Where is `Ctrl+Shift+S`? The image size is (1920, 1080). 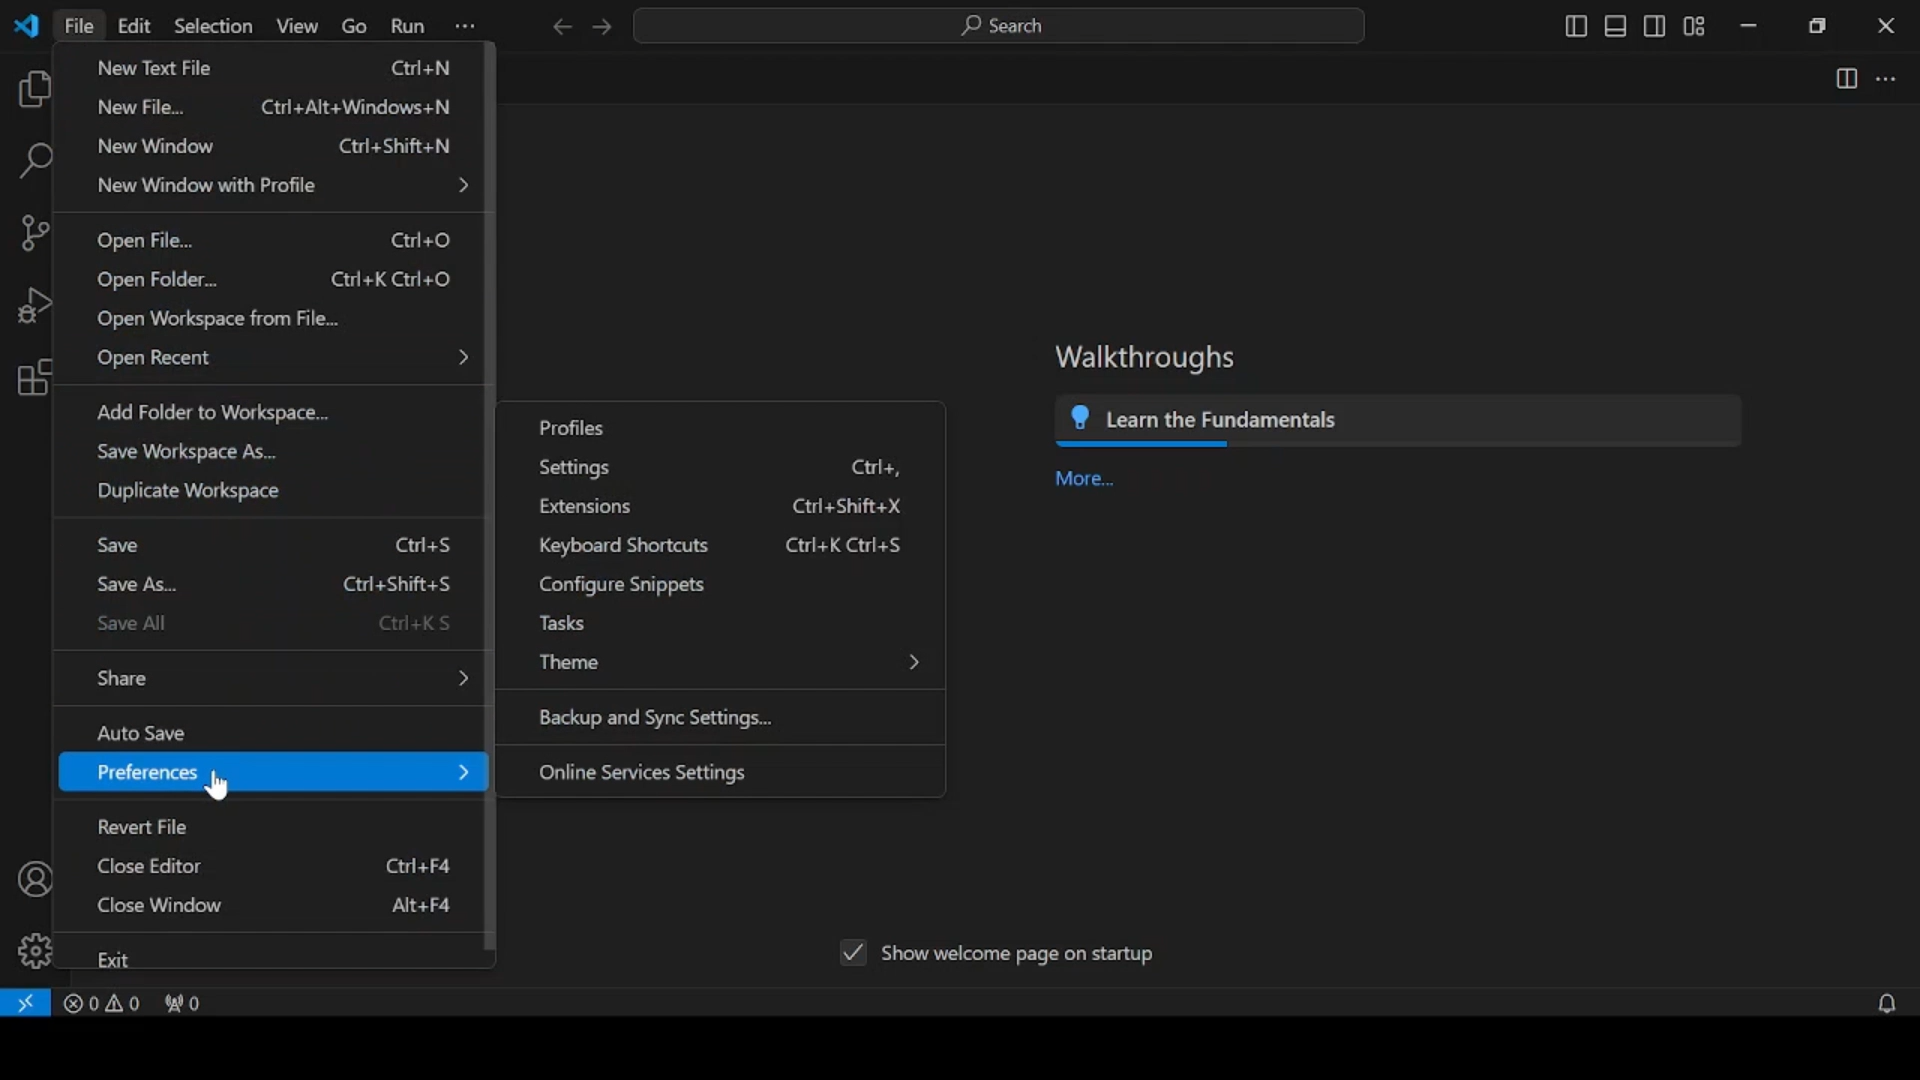 Ctrl+Shift+S is located at coordinates (397, 584).